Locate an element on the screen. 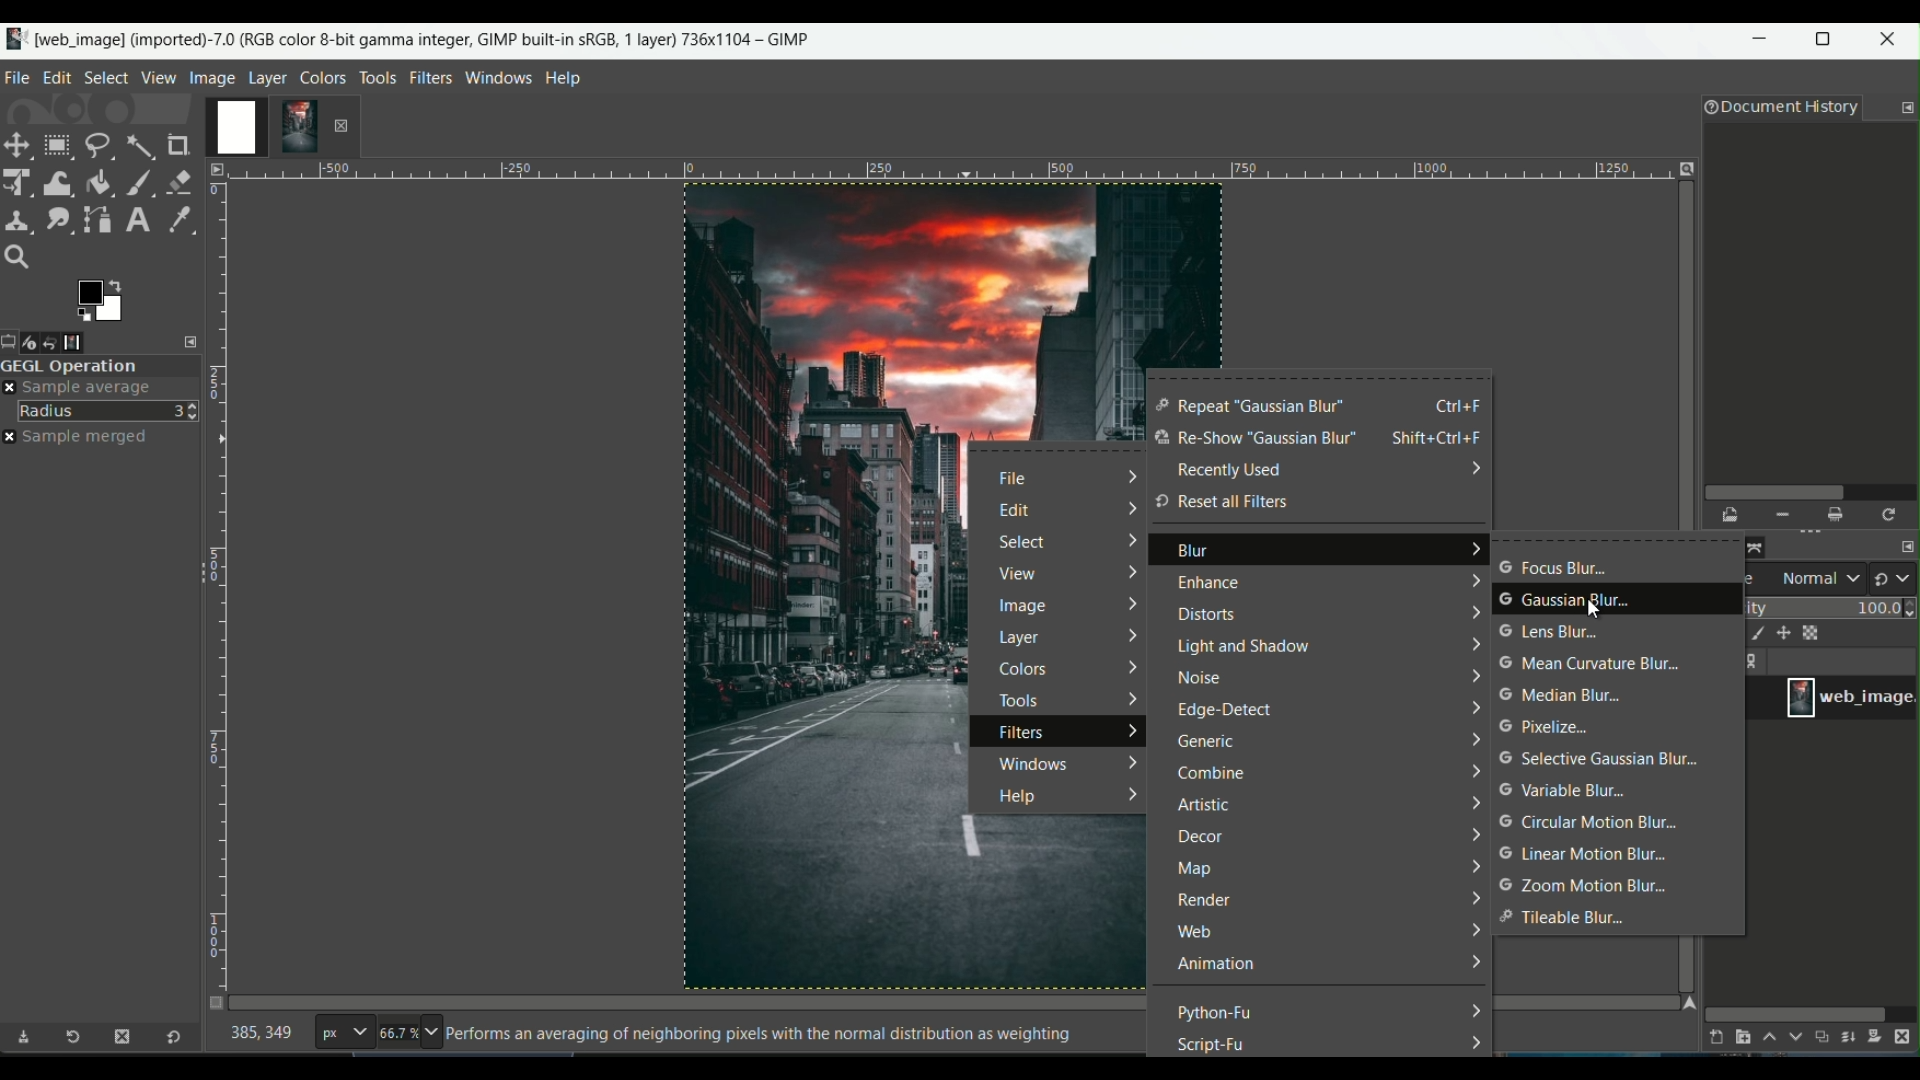 Image resolution: width=1920 pixels, height=1080 pixels. guassian blur is located at coordinates (1567, 601).